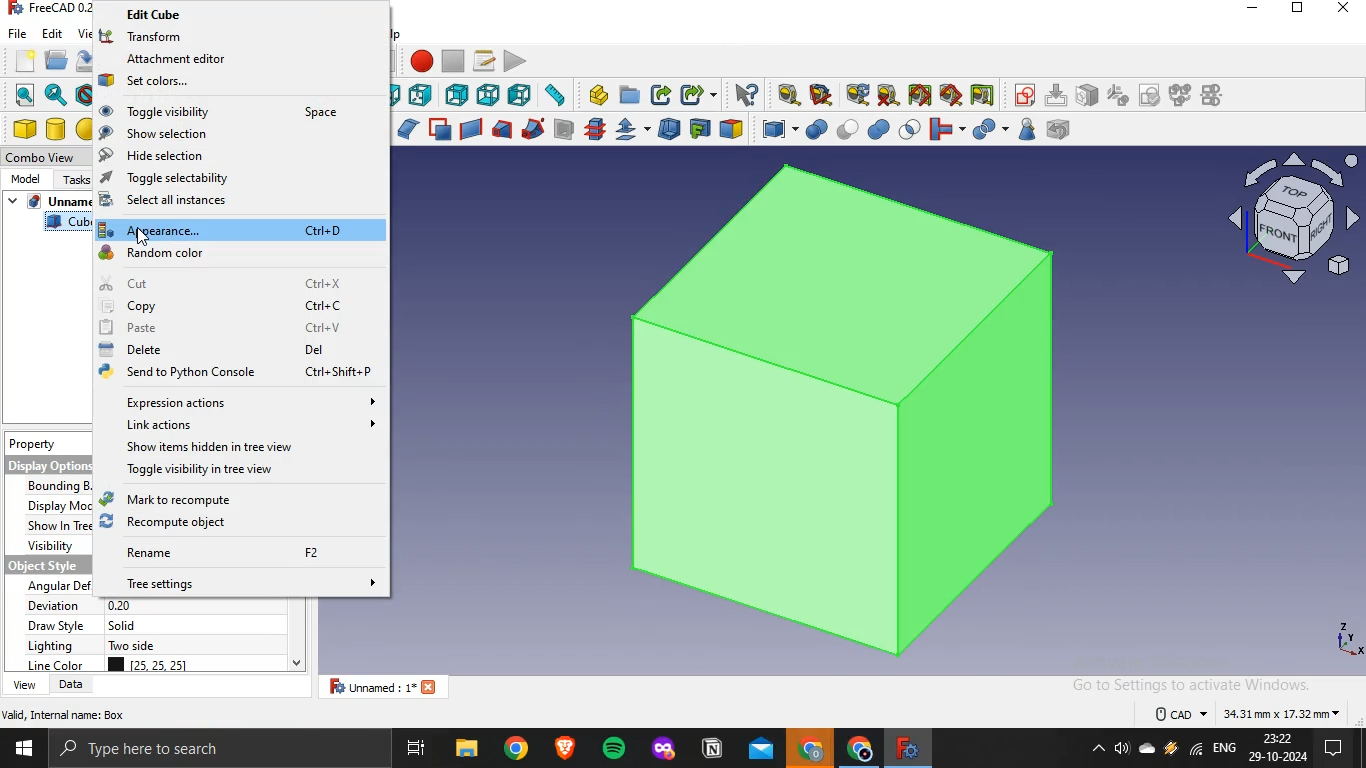 This screenshot has width=1366, height=768. I want to click on toggle visiblity, so click(227, 109).